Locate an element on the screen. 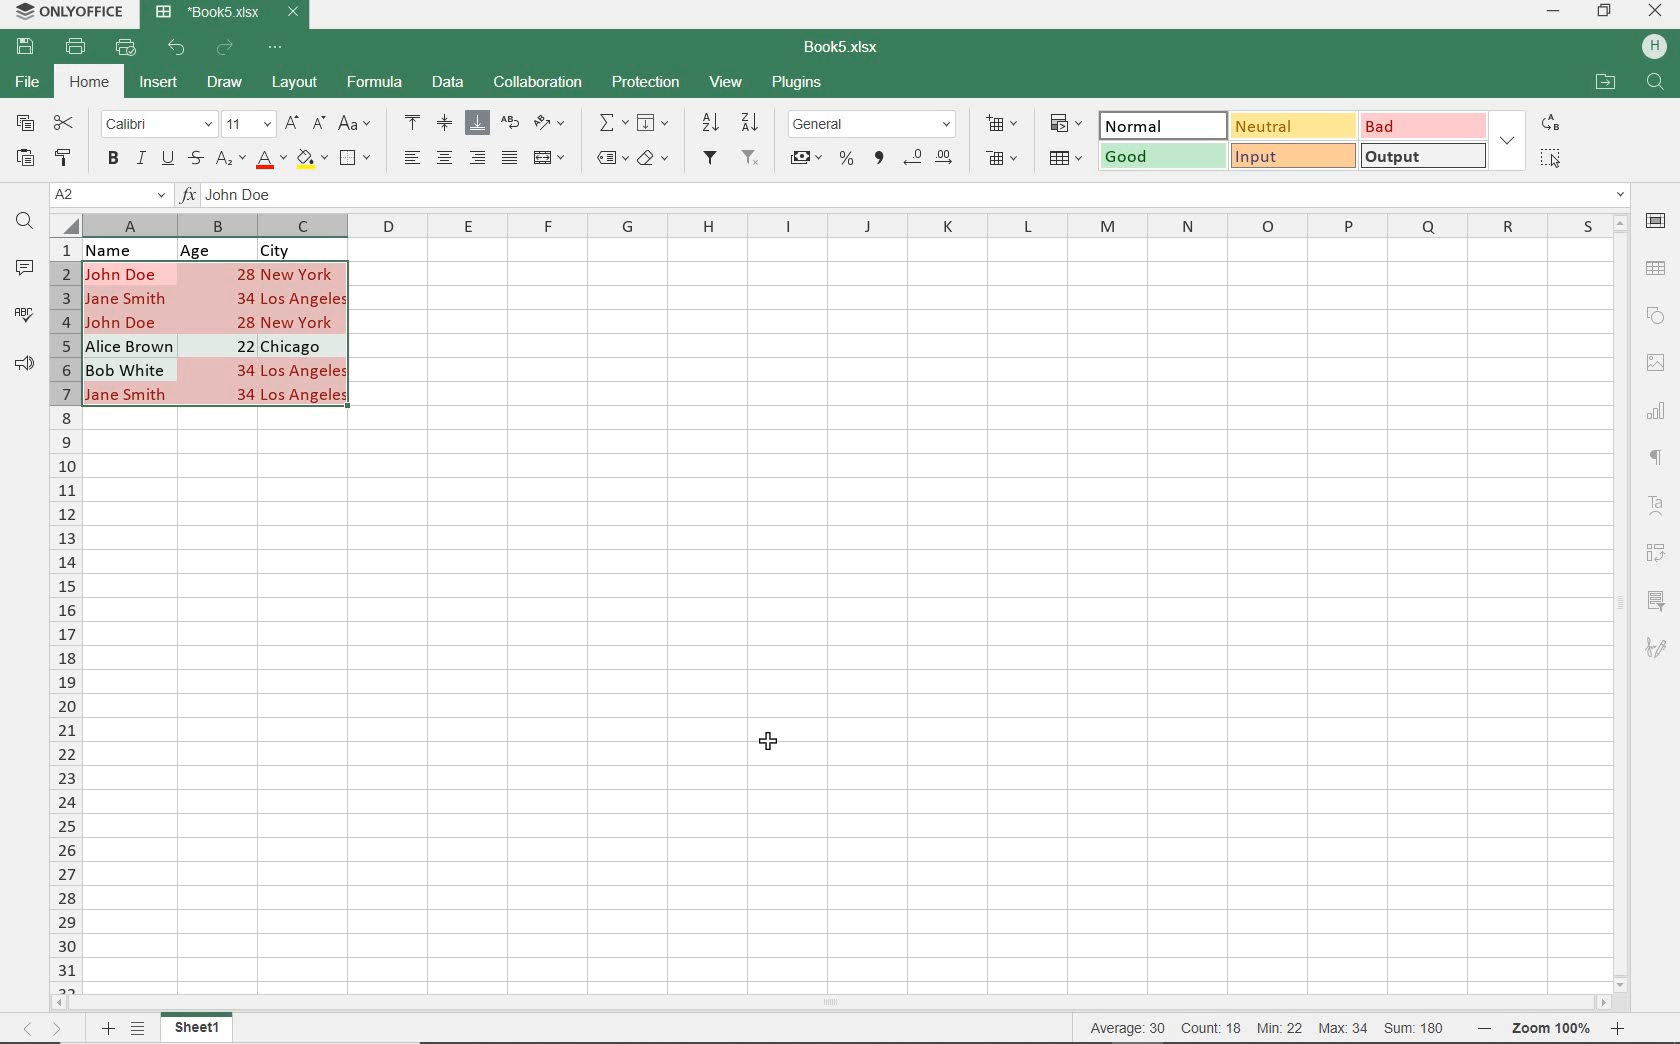 The height and width of the screenshot is (1044, 1680). HP is located at coordinates (1654, 48).